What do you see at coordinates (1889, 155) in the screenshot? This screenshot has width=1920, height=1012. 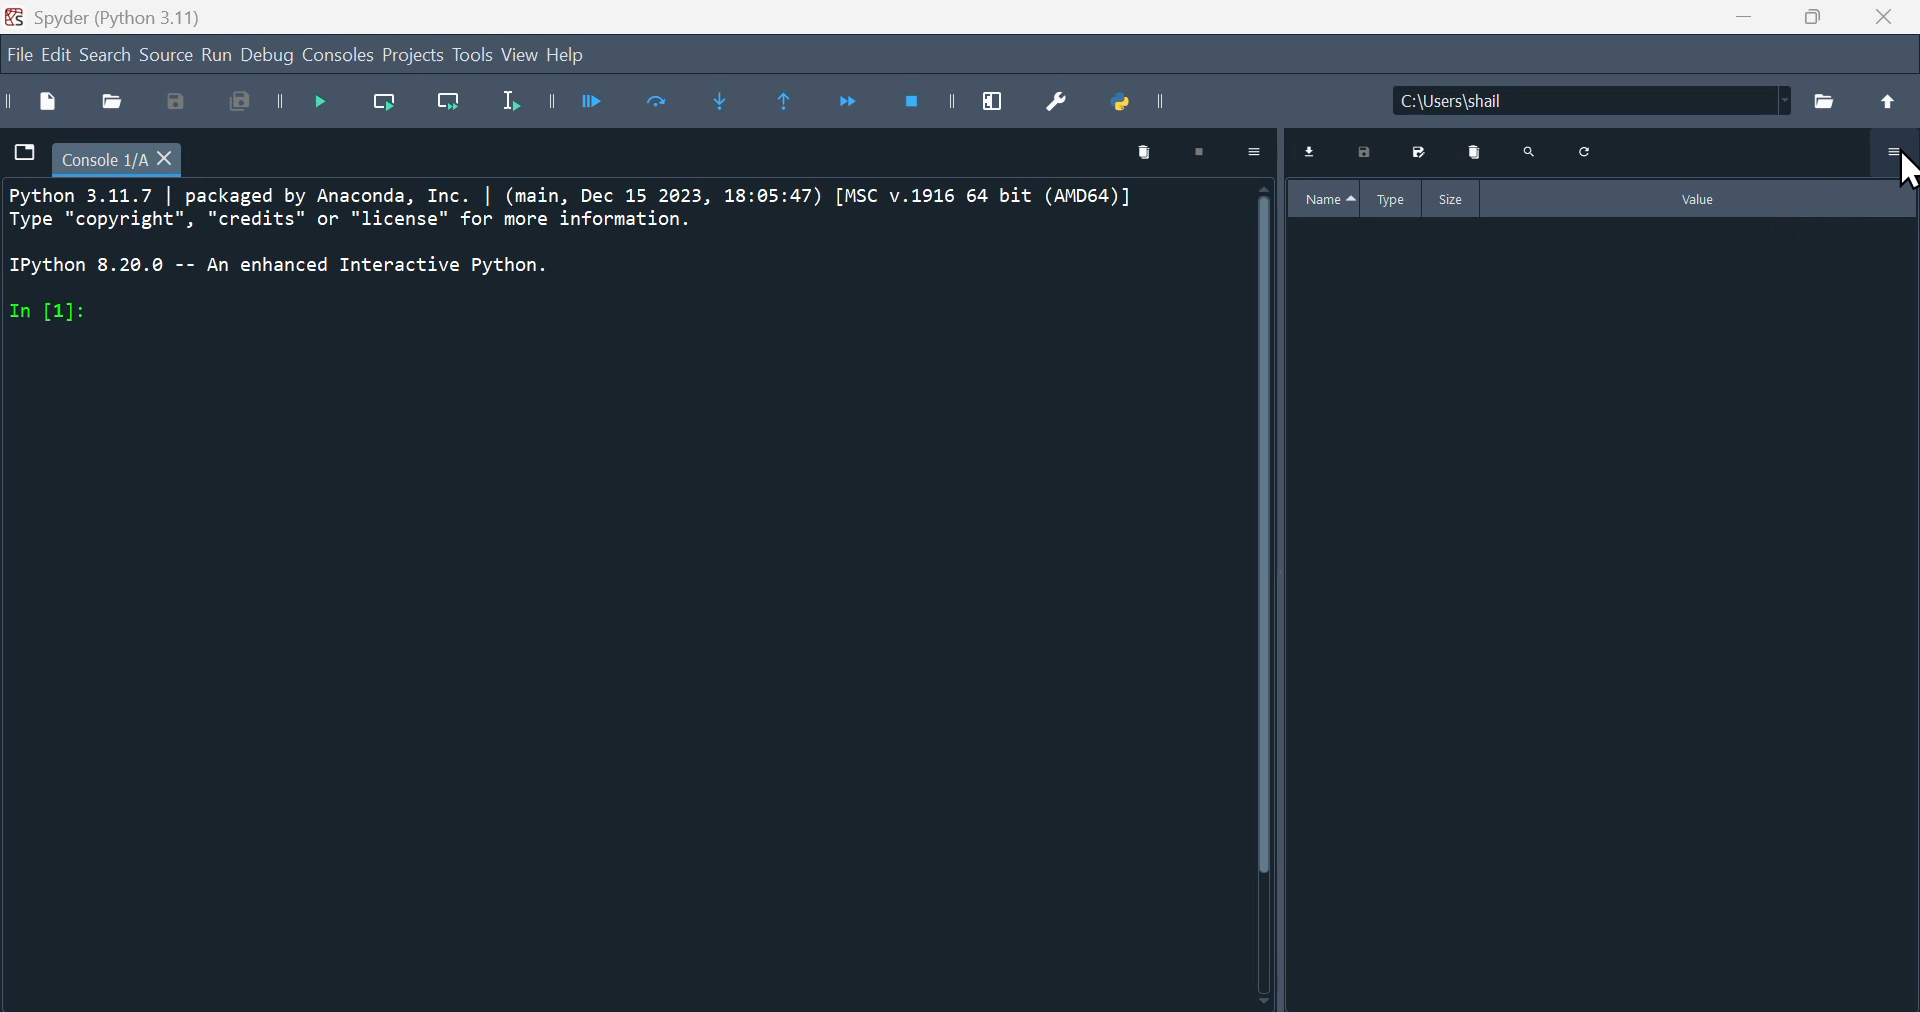 I see `More options` at bounding box center [1889, 155].